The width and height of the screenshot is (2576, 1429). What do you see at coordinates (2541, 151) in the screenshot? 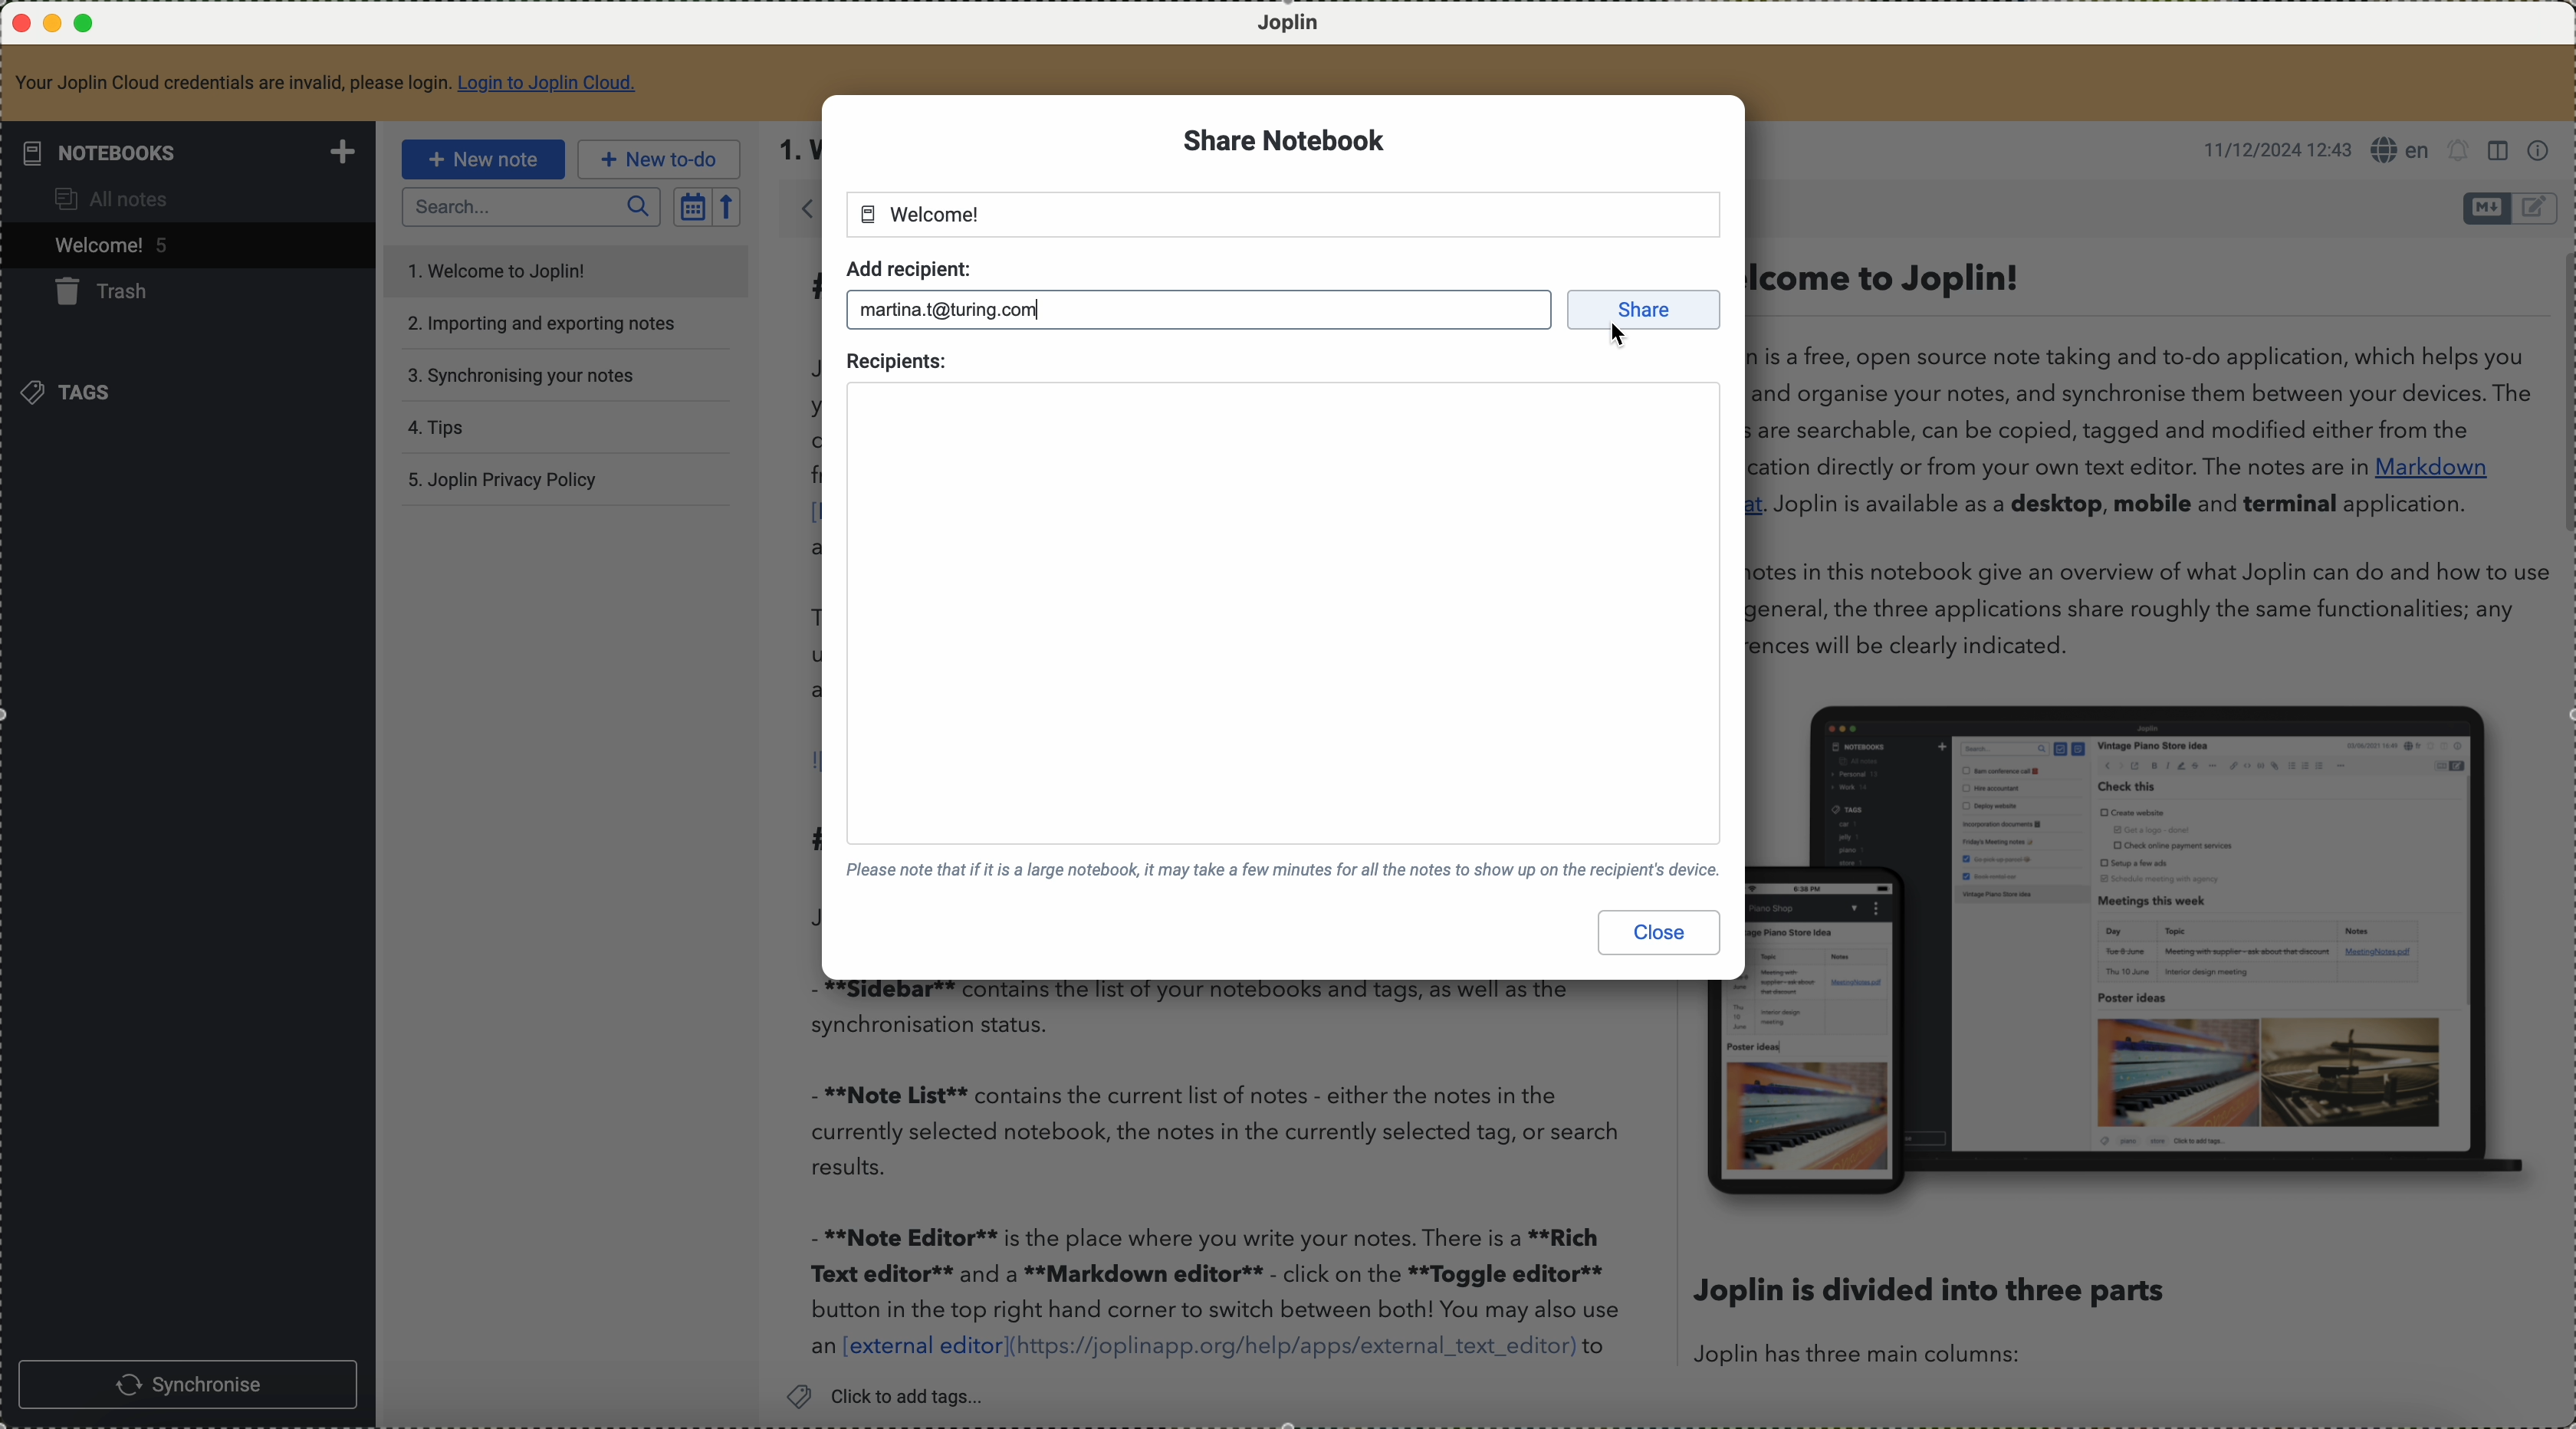
I see `note properties` at bounding box center [2541, 151].